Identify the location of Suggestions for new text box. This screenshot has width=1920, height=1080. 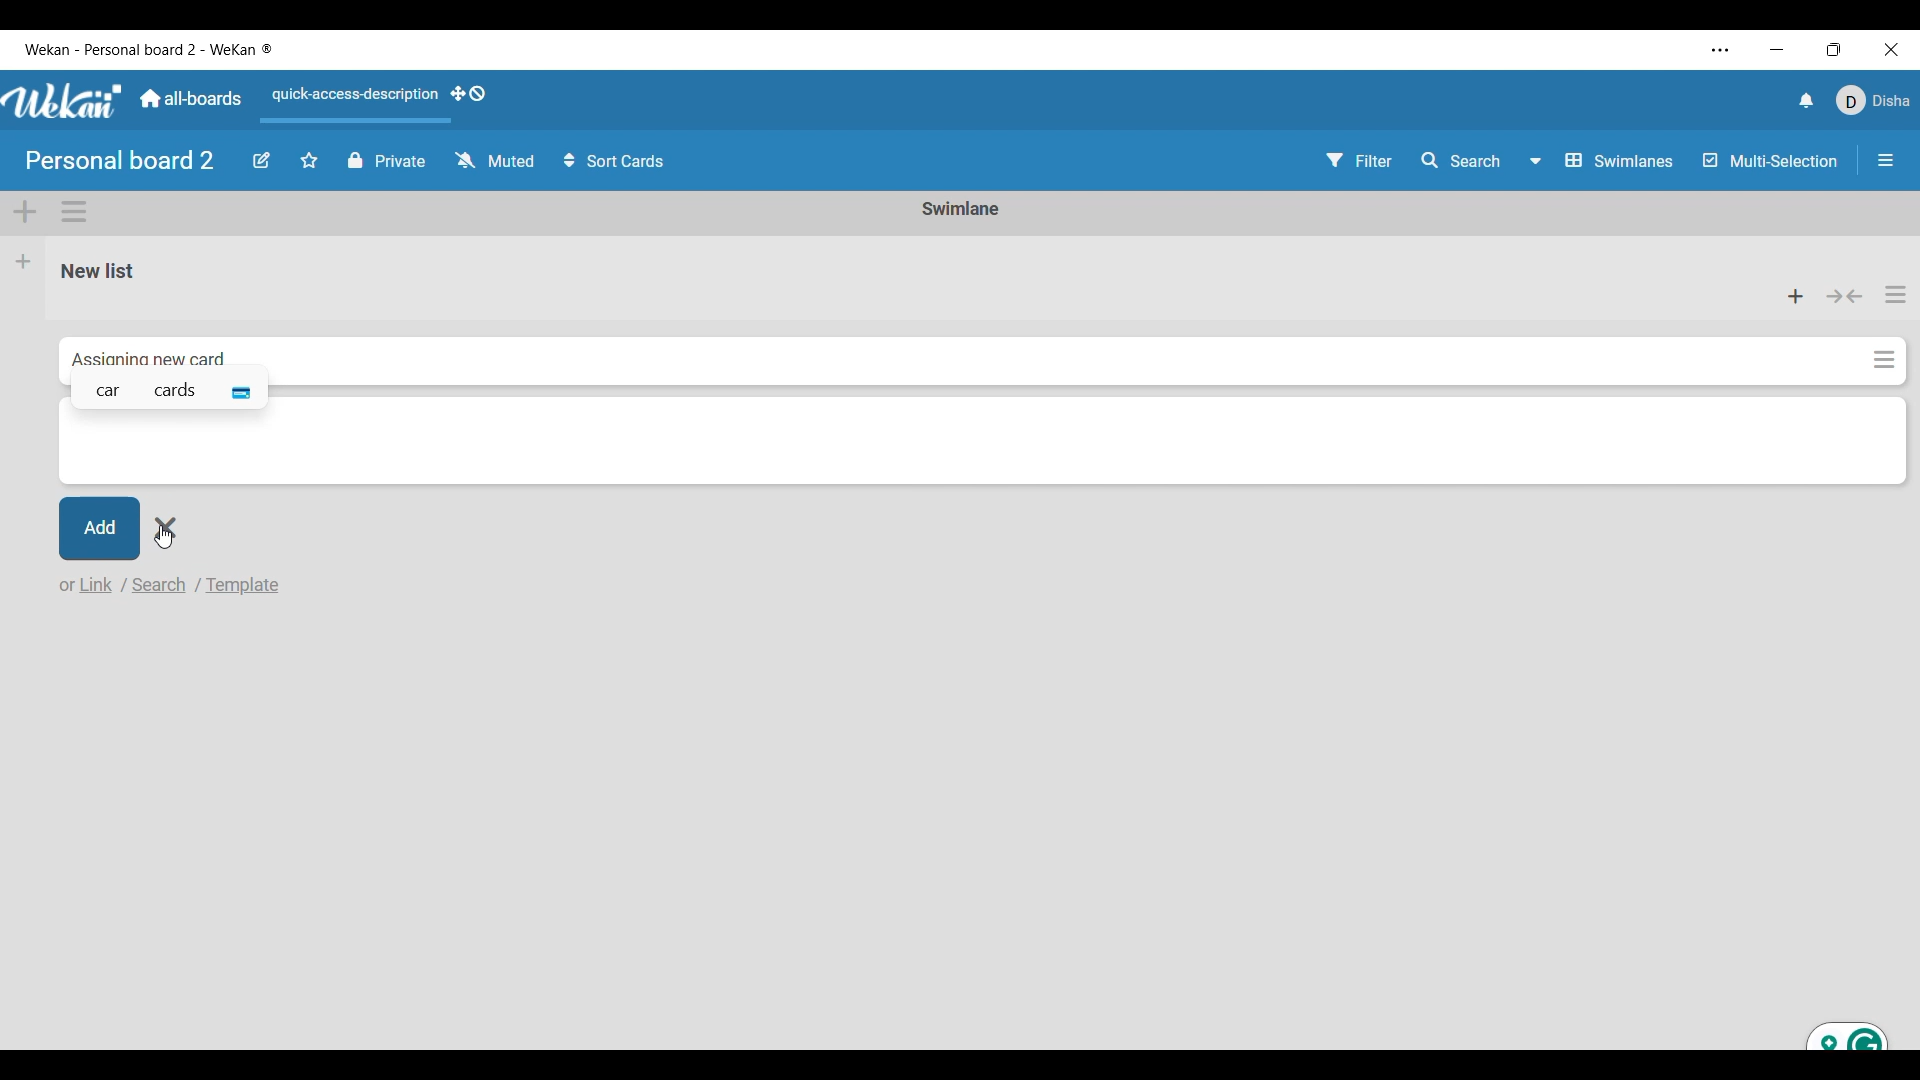
(168, 386).